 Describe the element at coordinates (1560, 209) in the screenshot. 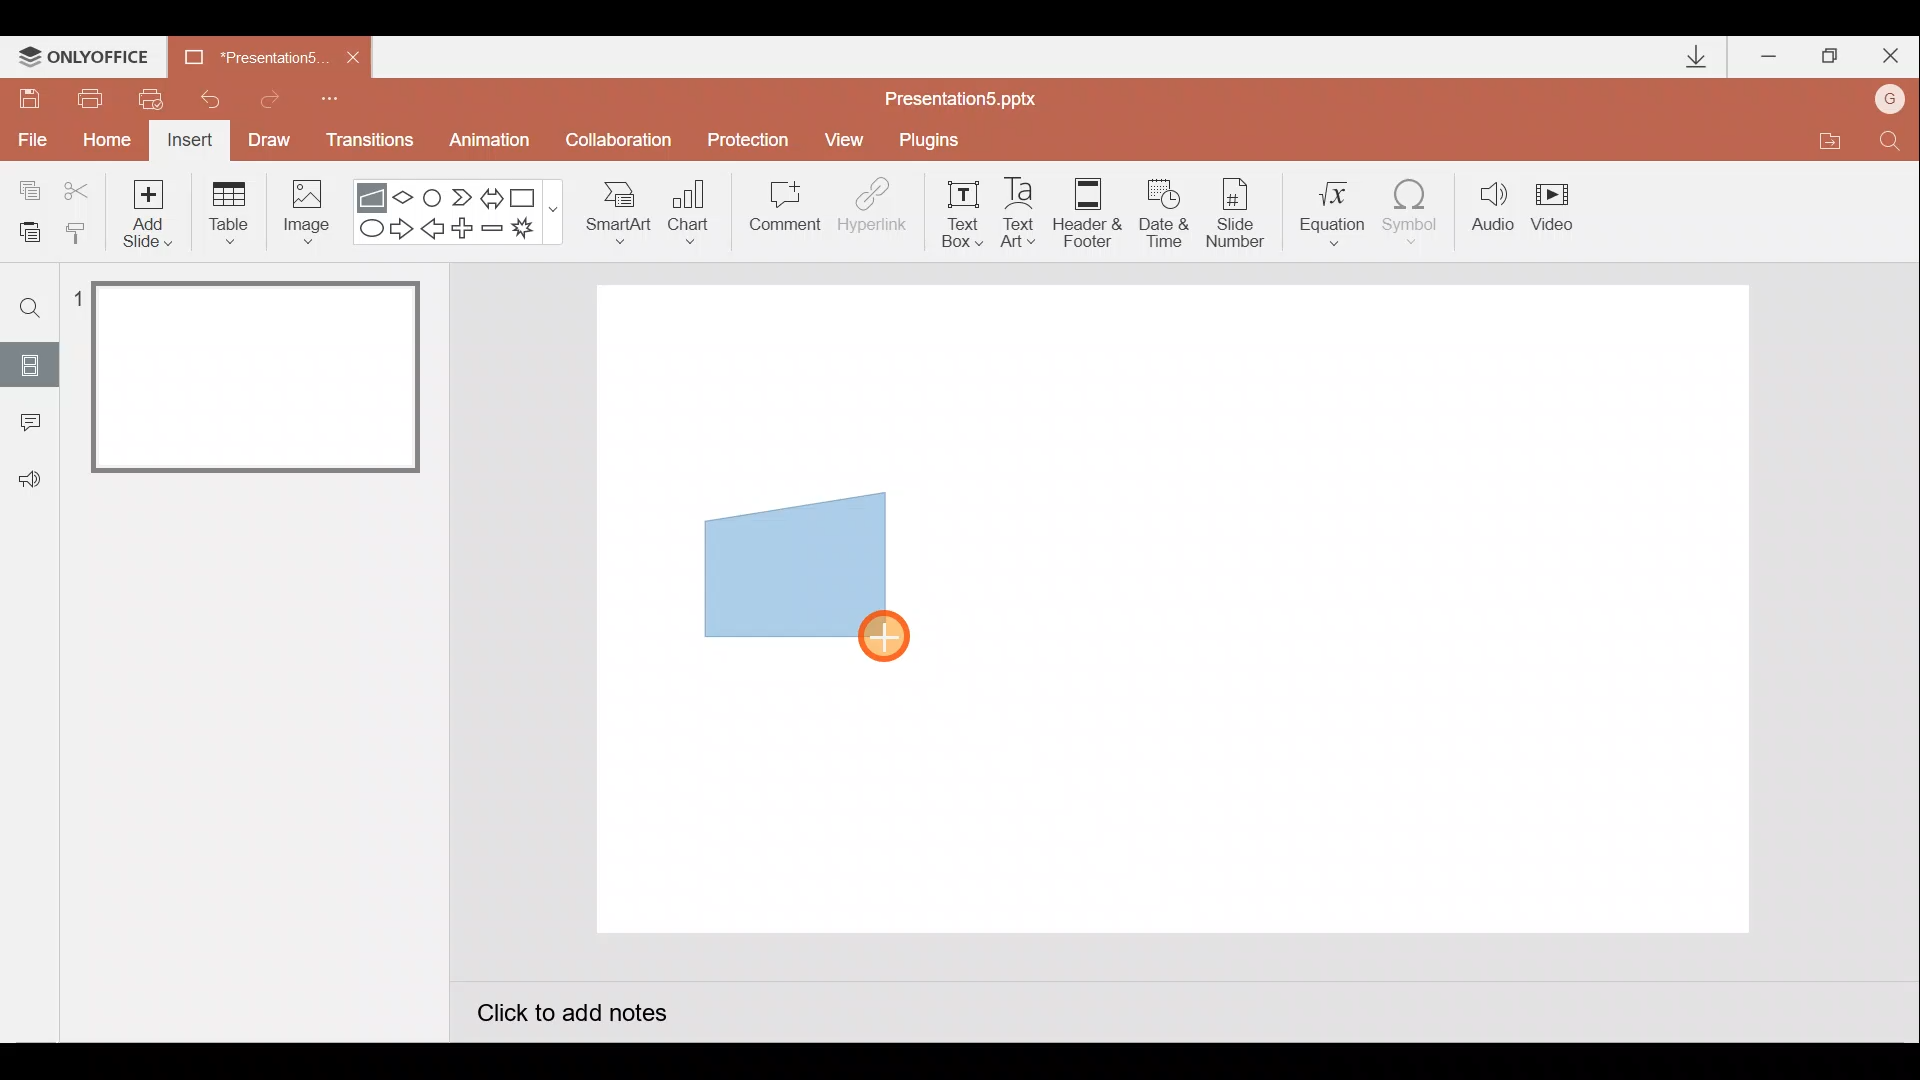

I see `Video` at that location.